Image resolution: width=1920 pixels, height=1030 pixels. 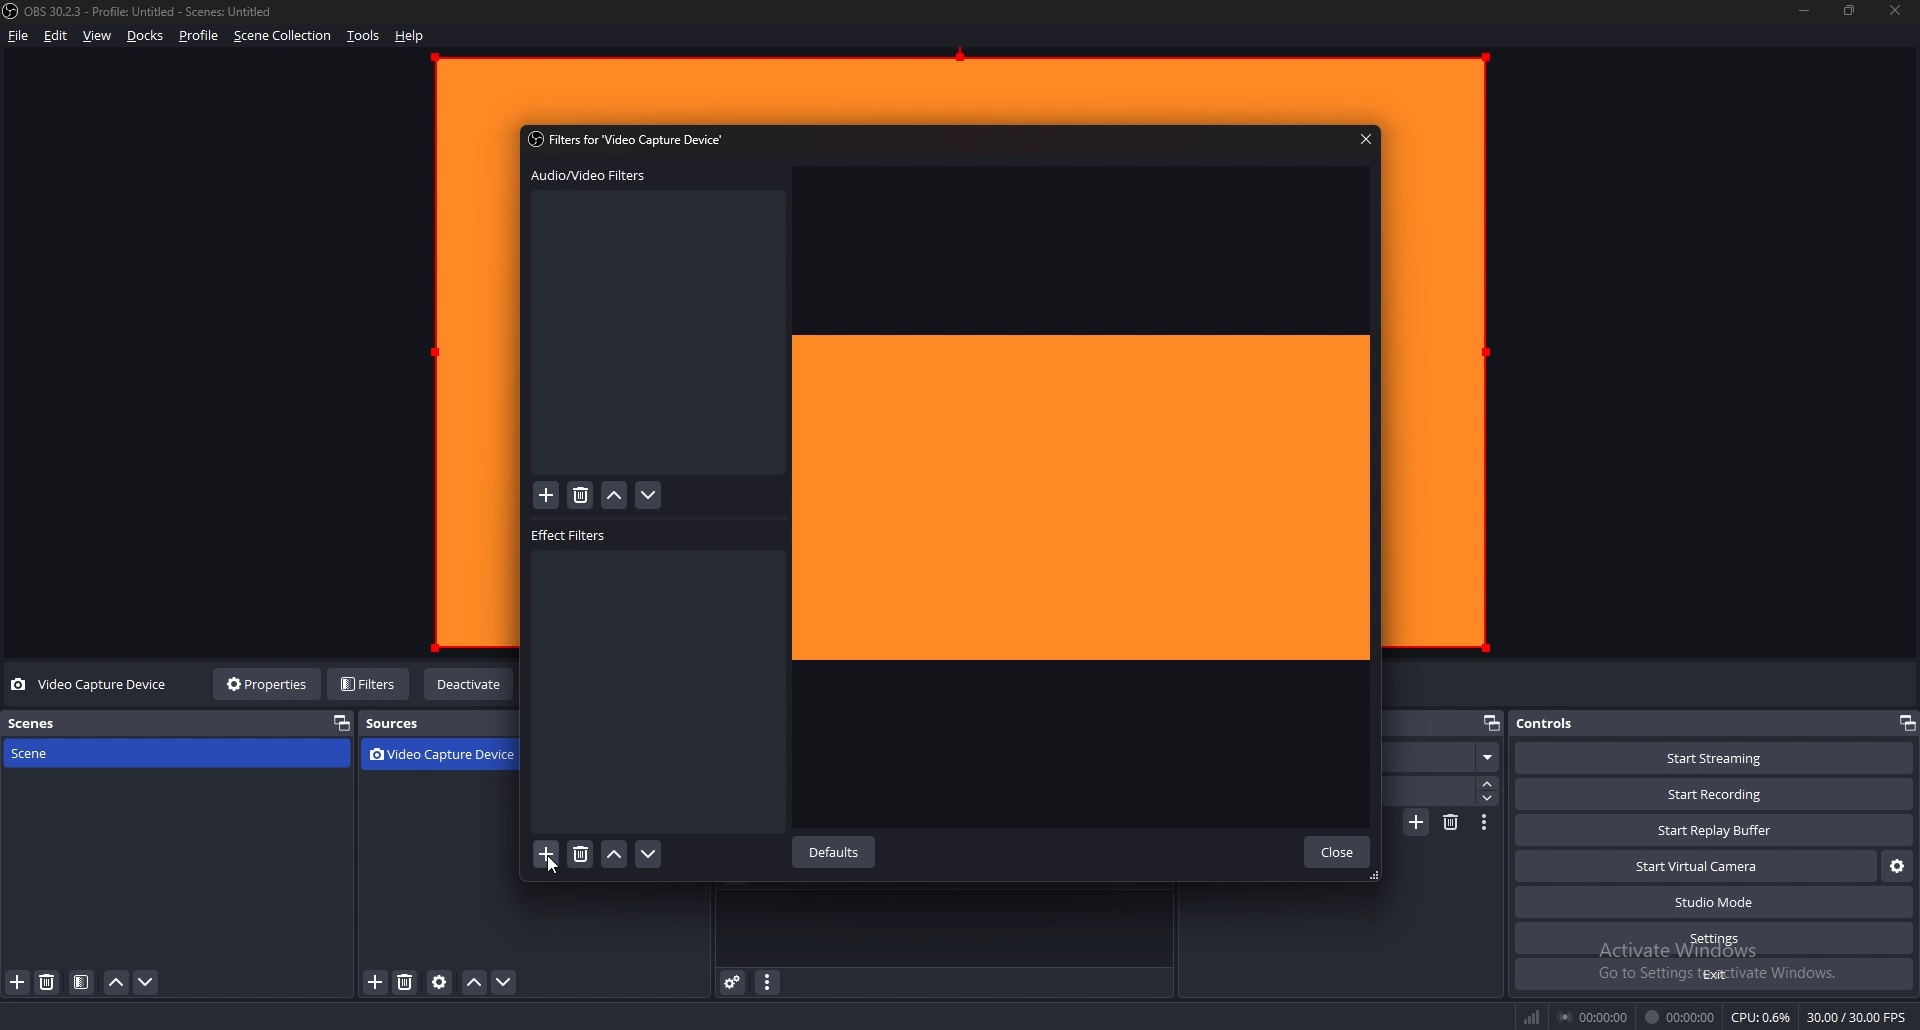 I want to click on start replay buffer, so click(x=1715, y=829).